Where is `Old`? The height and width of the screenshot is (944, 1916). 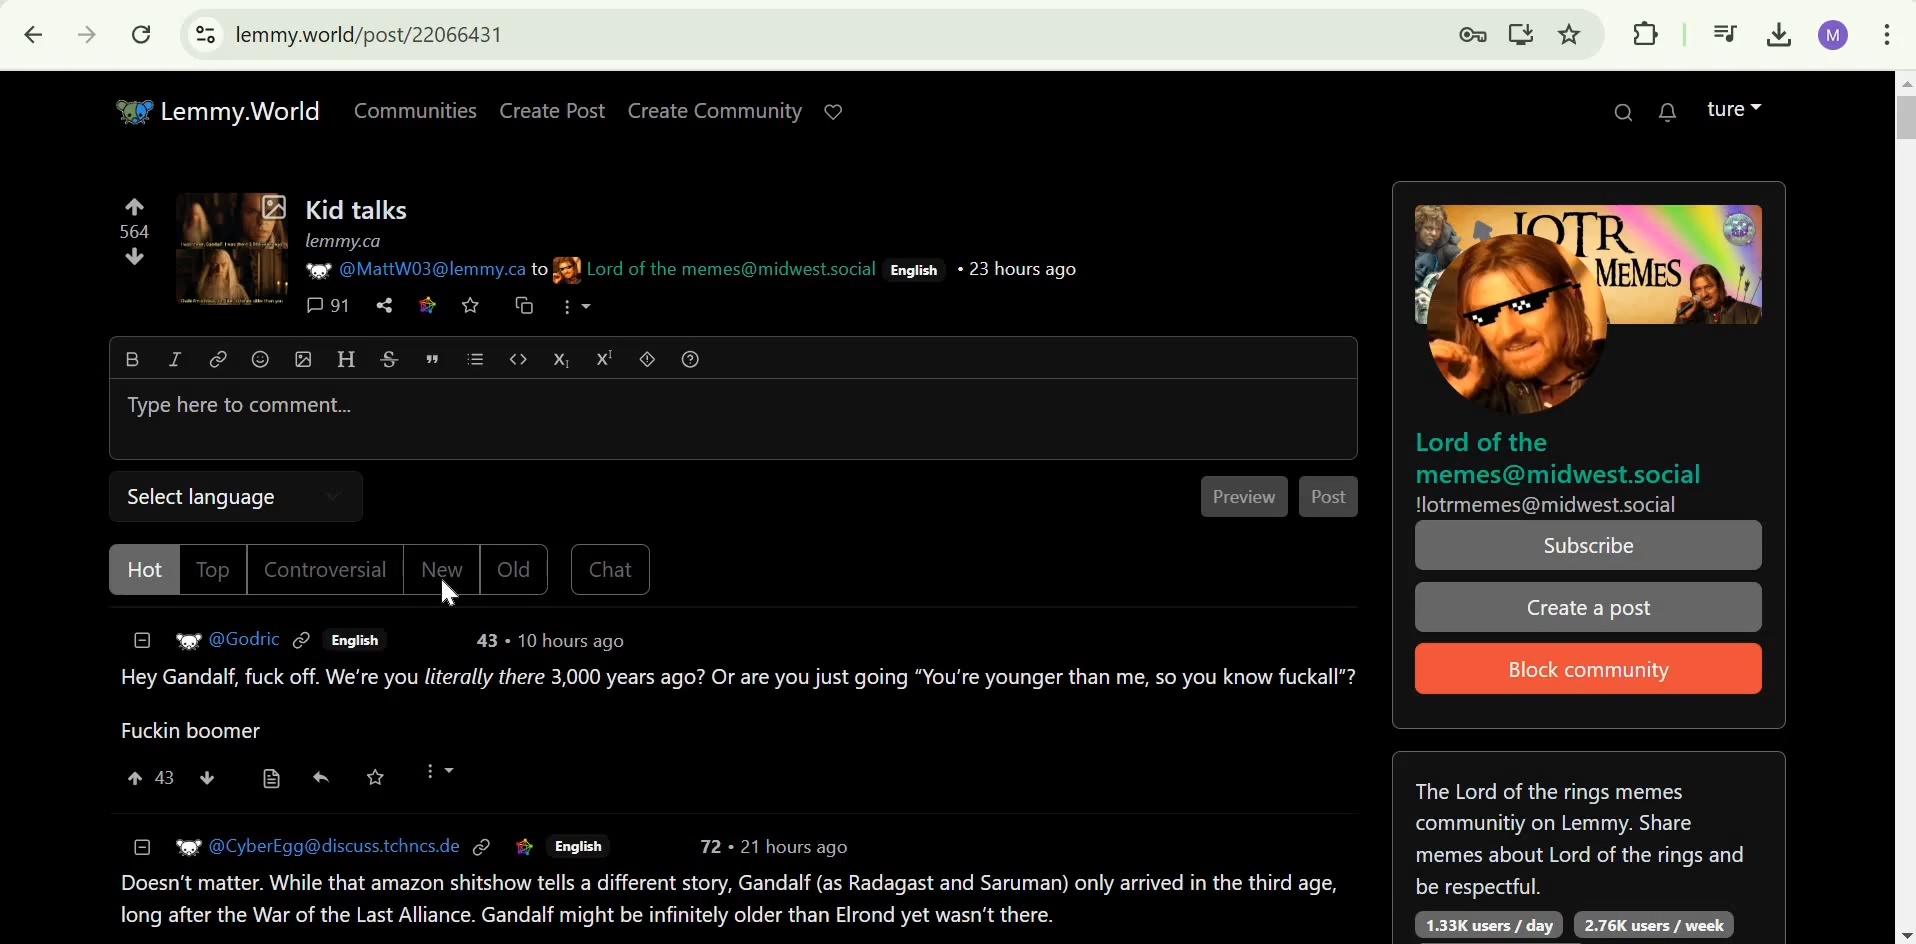 Old is located at coordinates (517, 570).